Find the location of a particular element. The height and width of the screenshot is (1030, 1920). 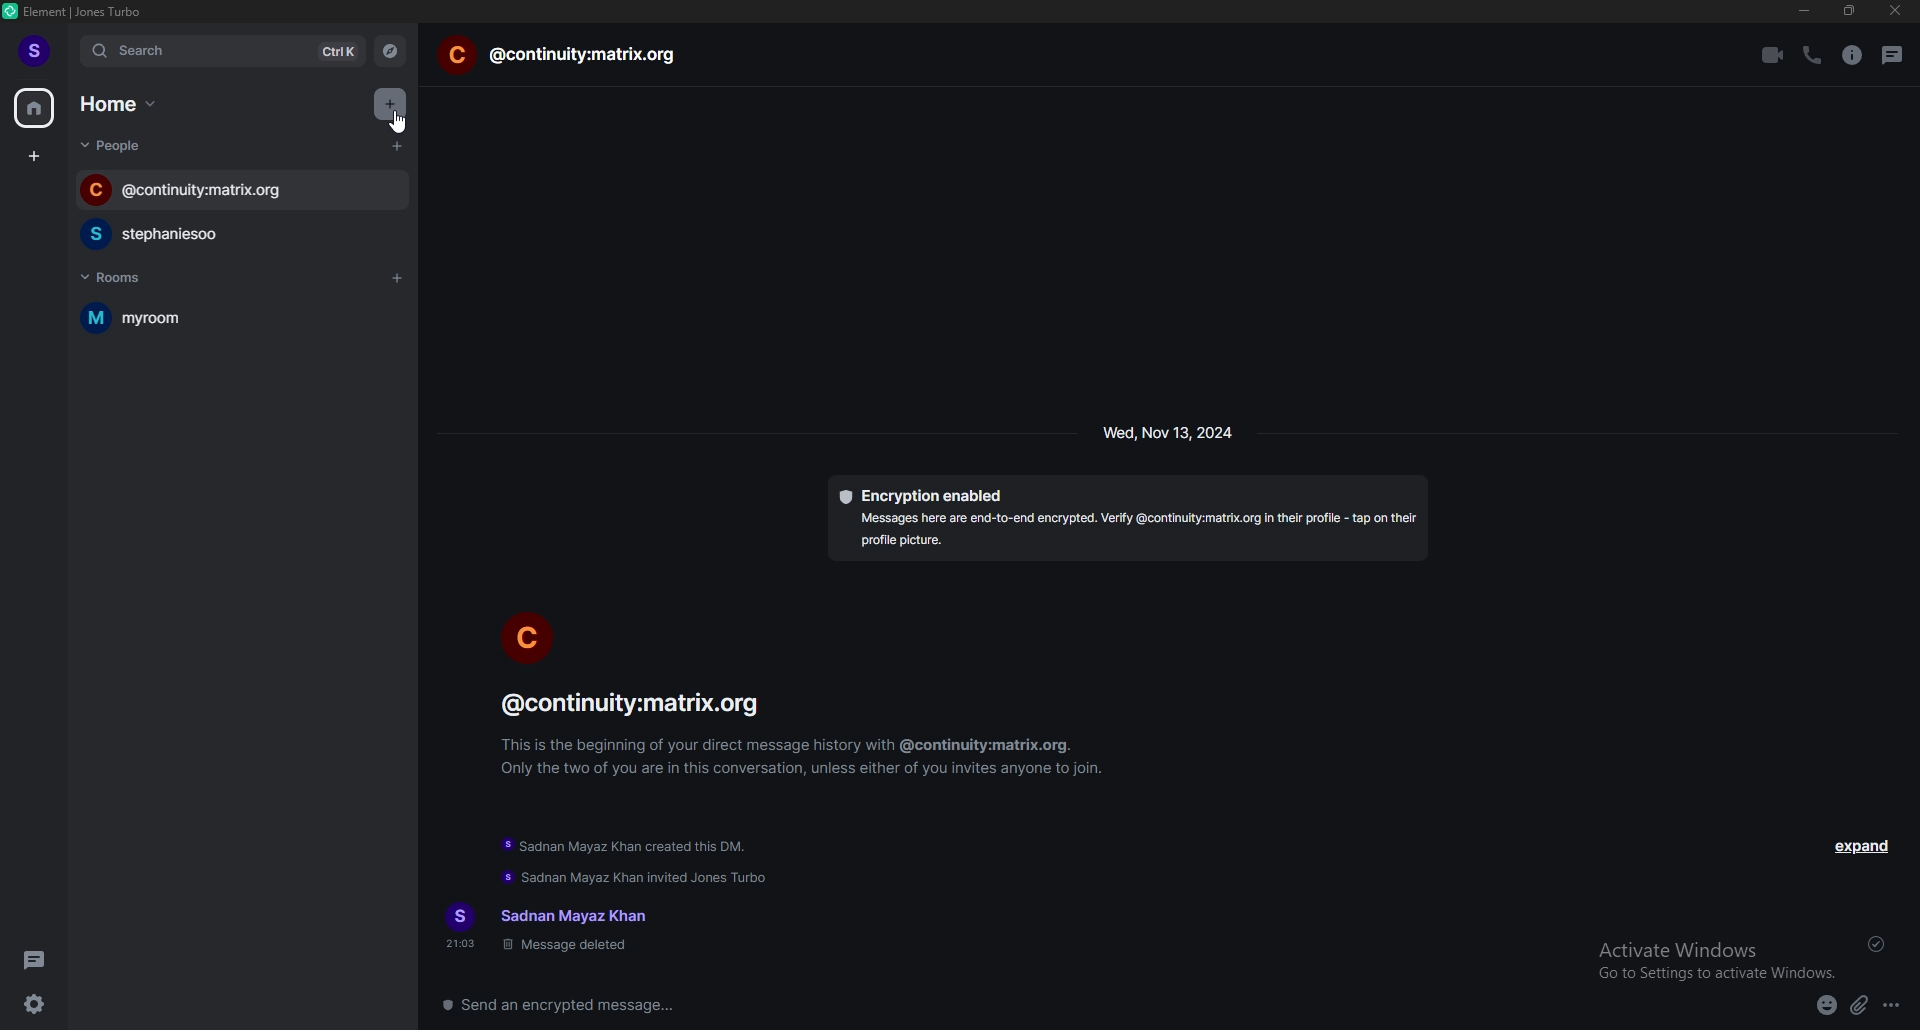

video call is located at coordinates (1771, 55).